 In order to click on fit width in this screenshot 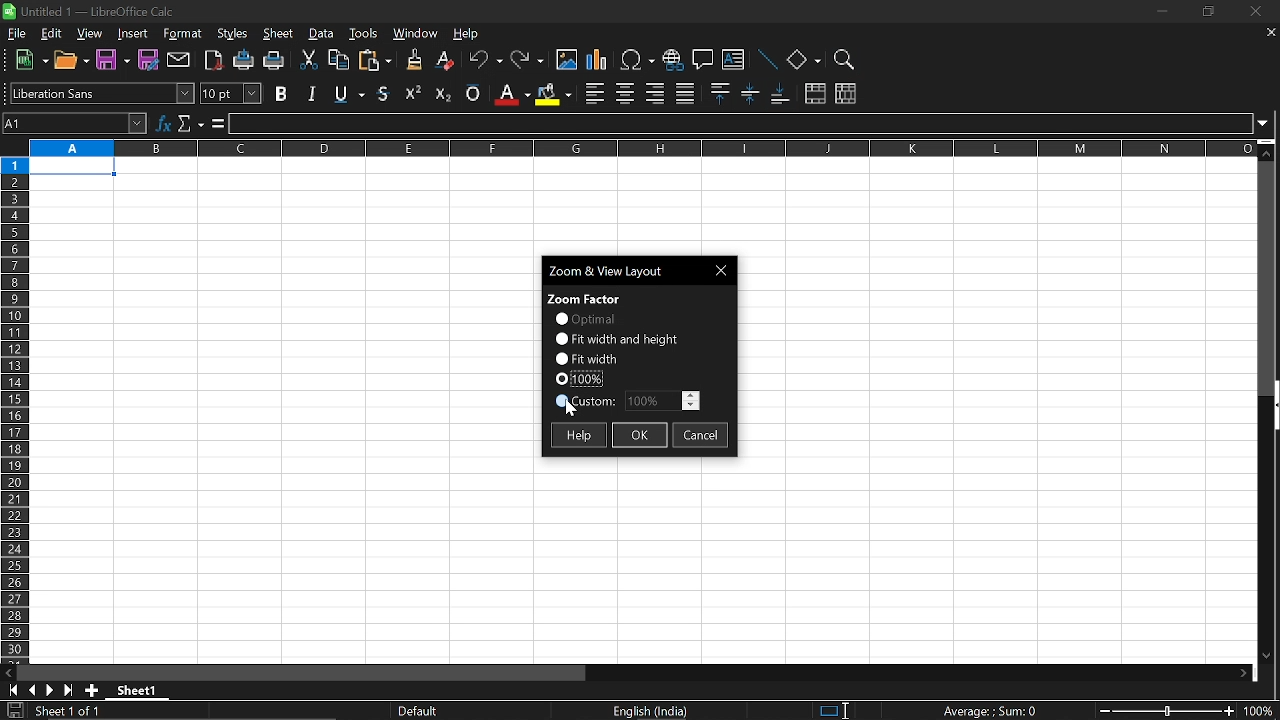, I will do `click(586, 358)`.